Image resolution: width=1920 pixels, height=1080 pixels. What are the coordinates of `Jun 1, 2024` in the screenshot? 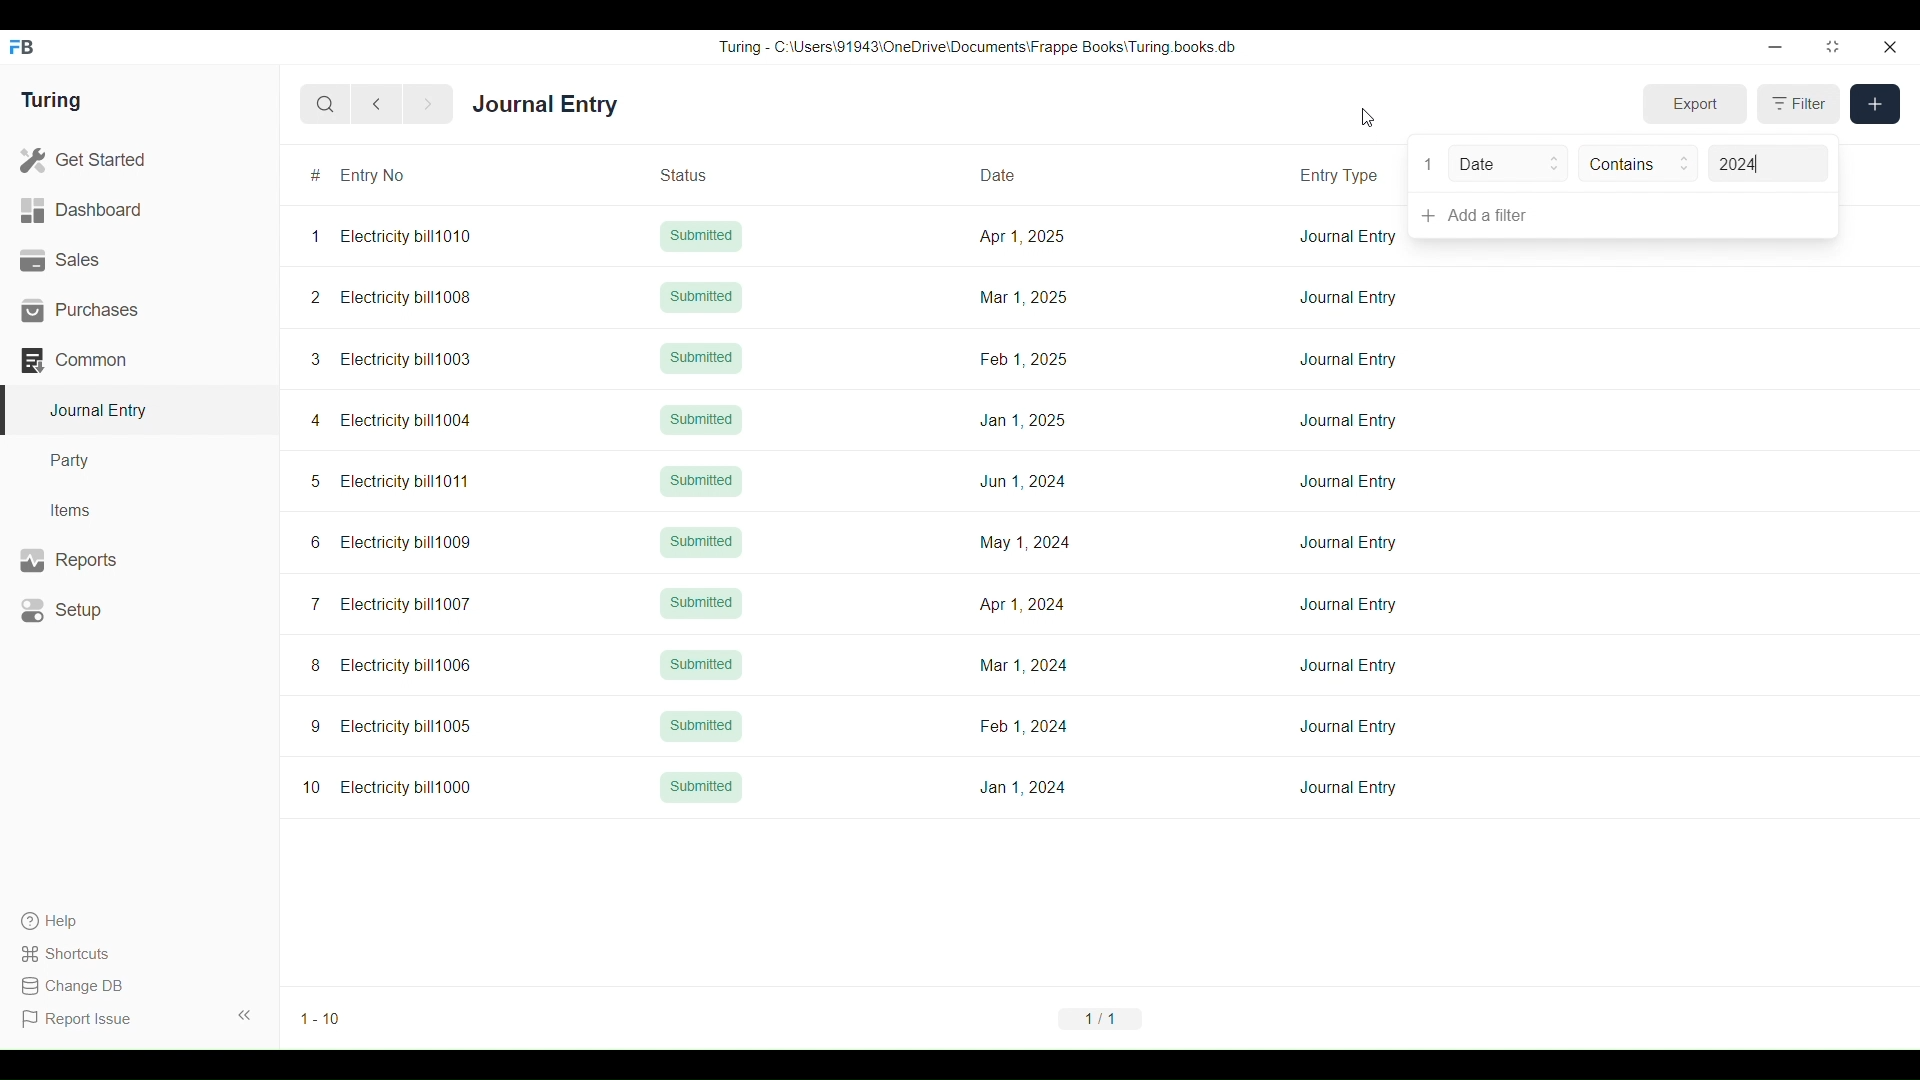 It's located at (1023, 481).